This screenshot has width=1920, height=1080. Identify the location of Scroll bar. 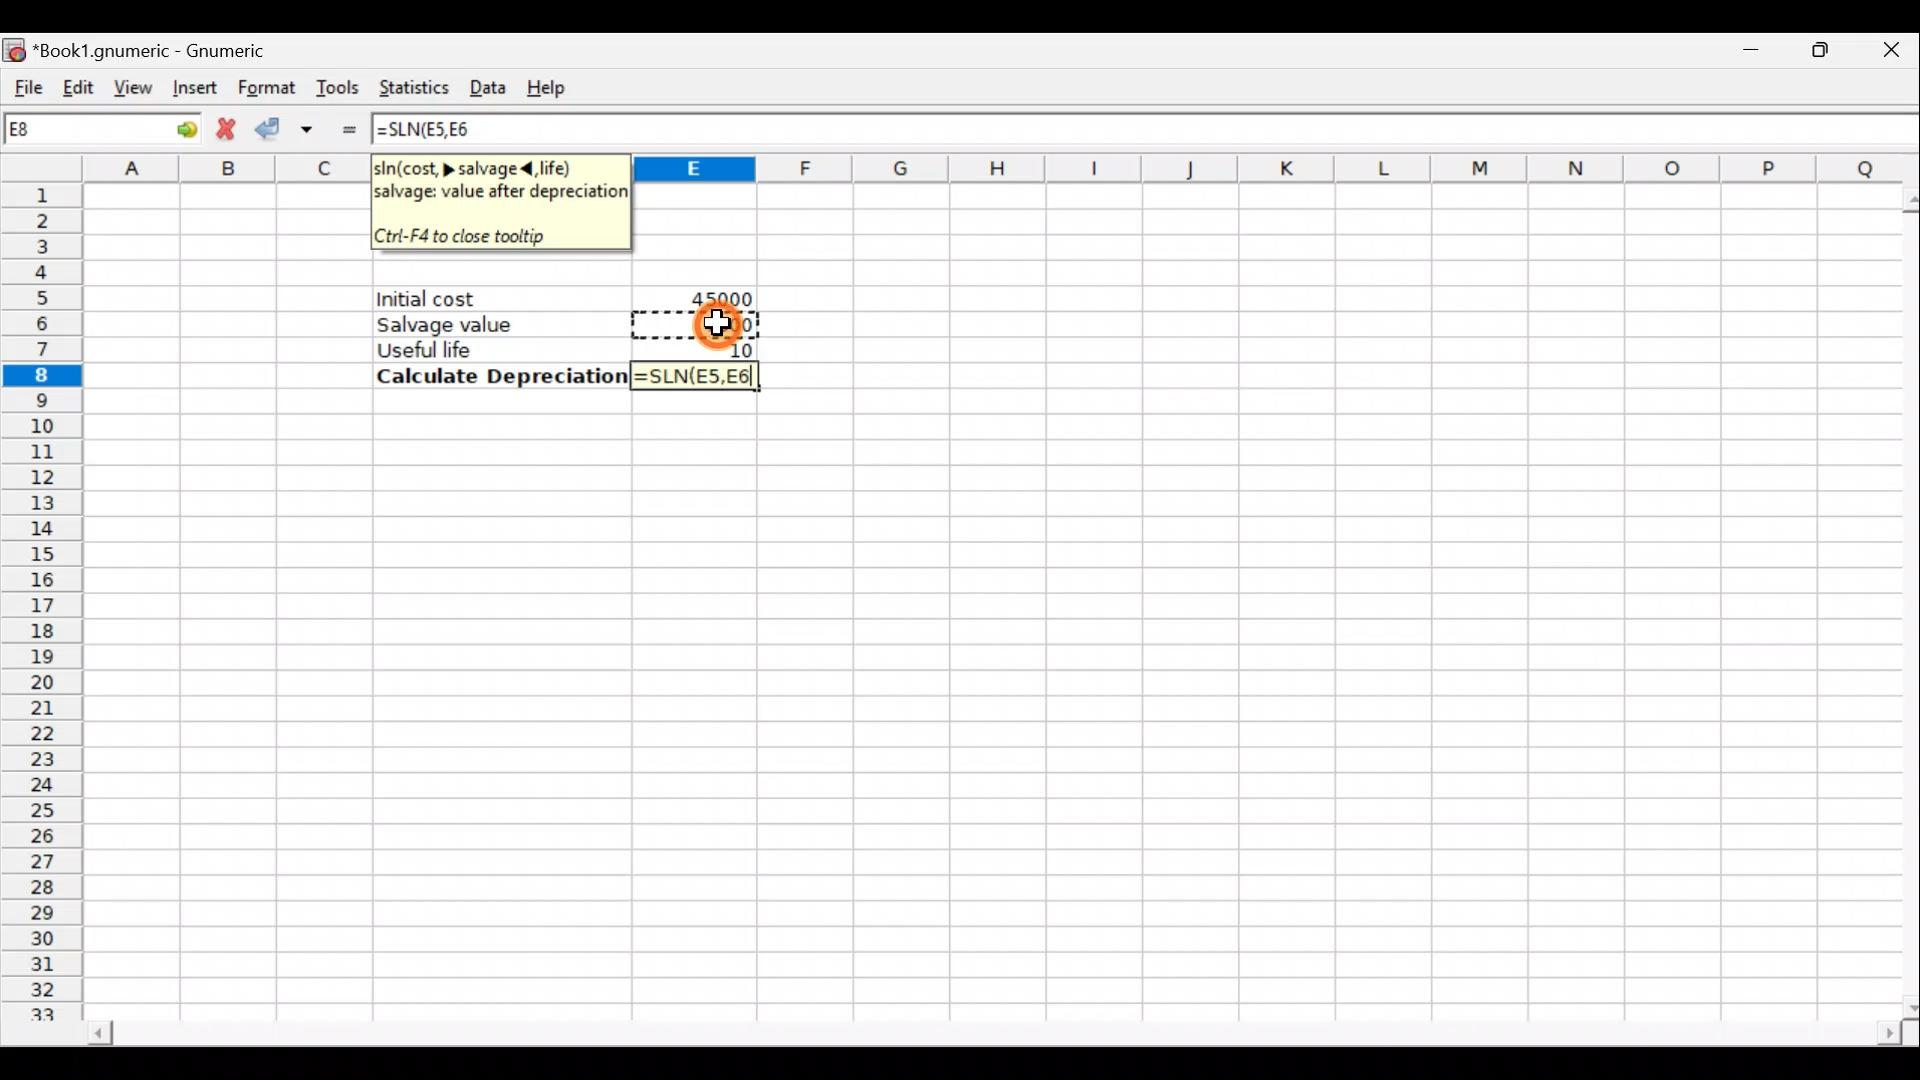
(1901, 596).